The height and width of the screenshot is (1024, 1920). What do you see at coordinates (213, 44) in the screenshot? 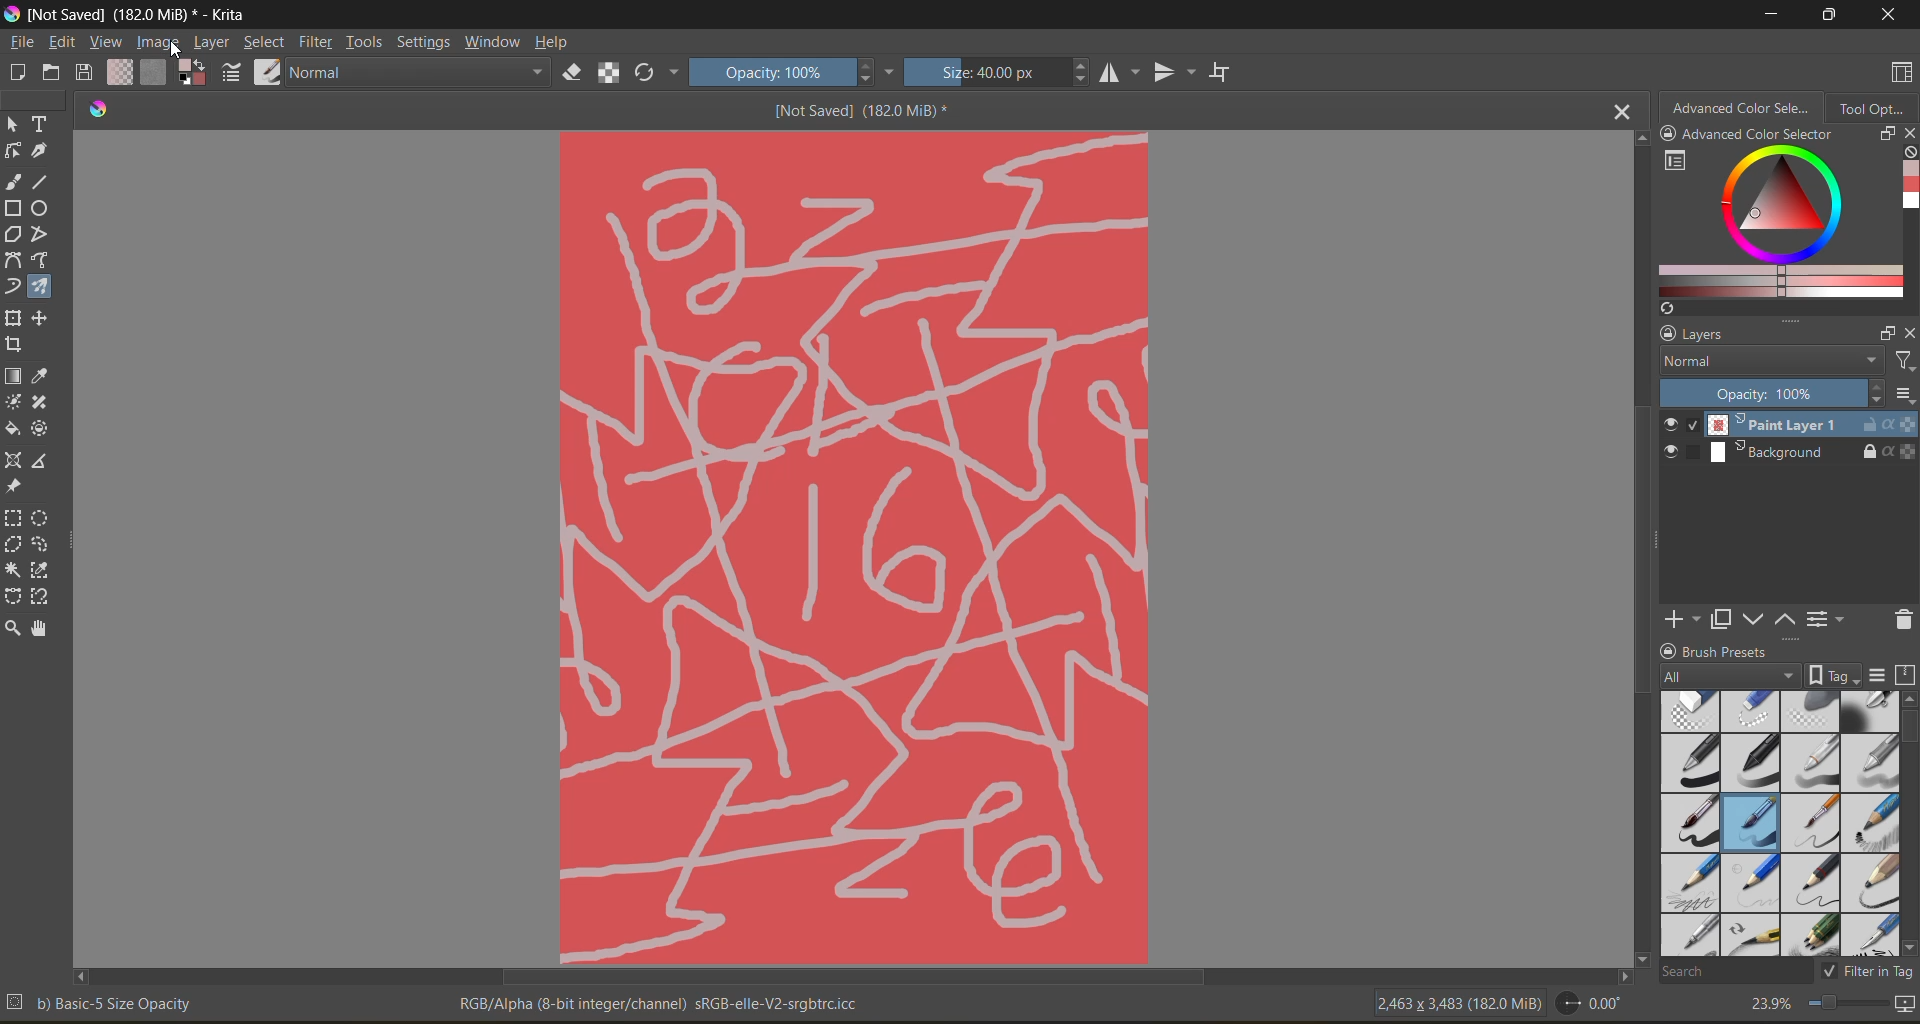
I see `layer` at bounding box center [213, 44].